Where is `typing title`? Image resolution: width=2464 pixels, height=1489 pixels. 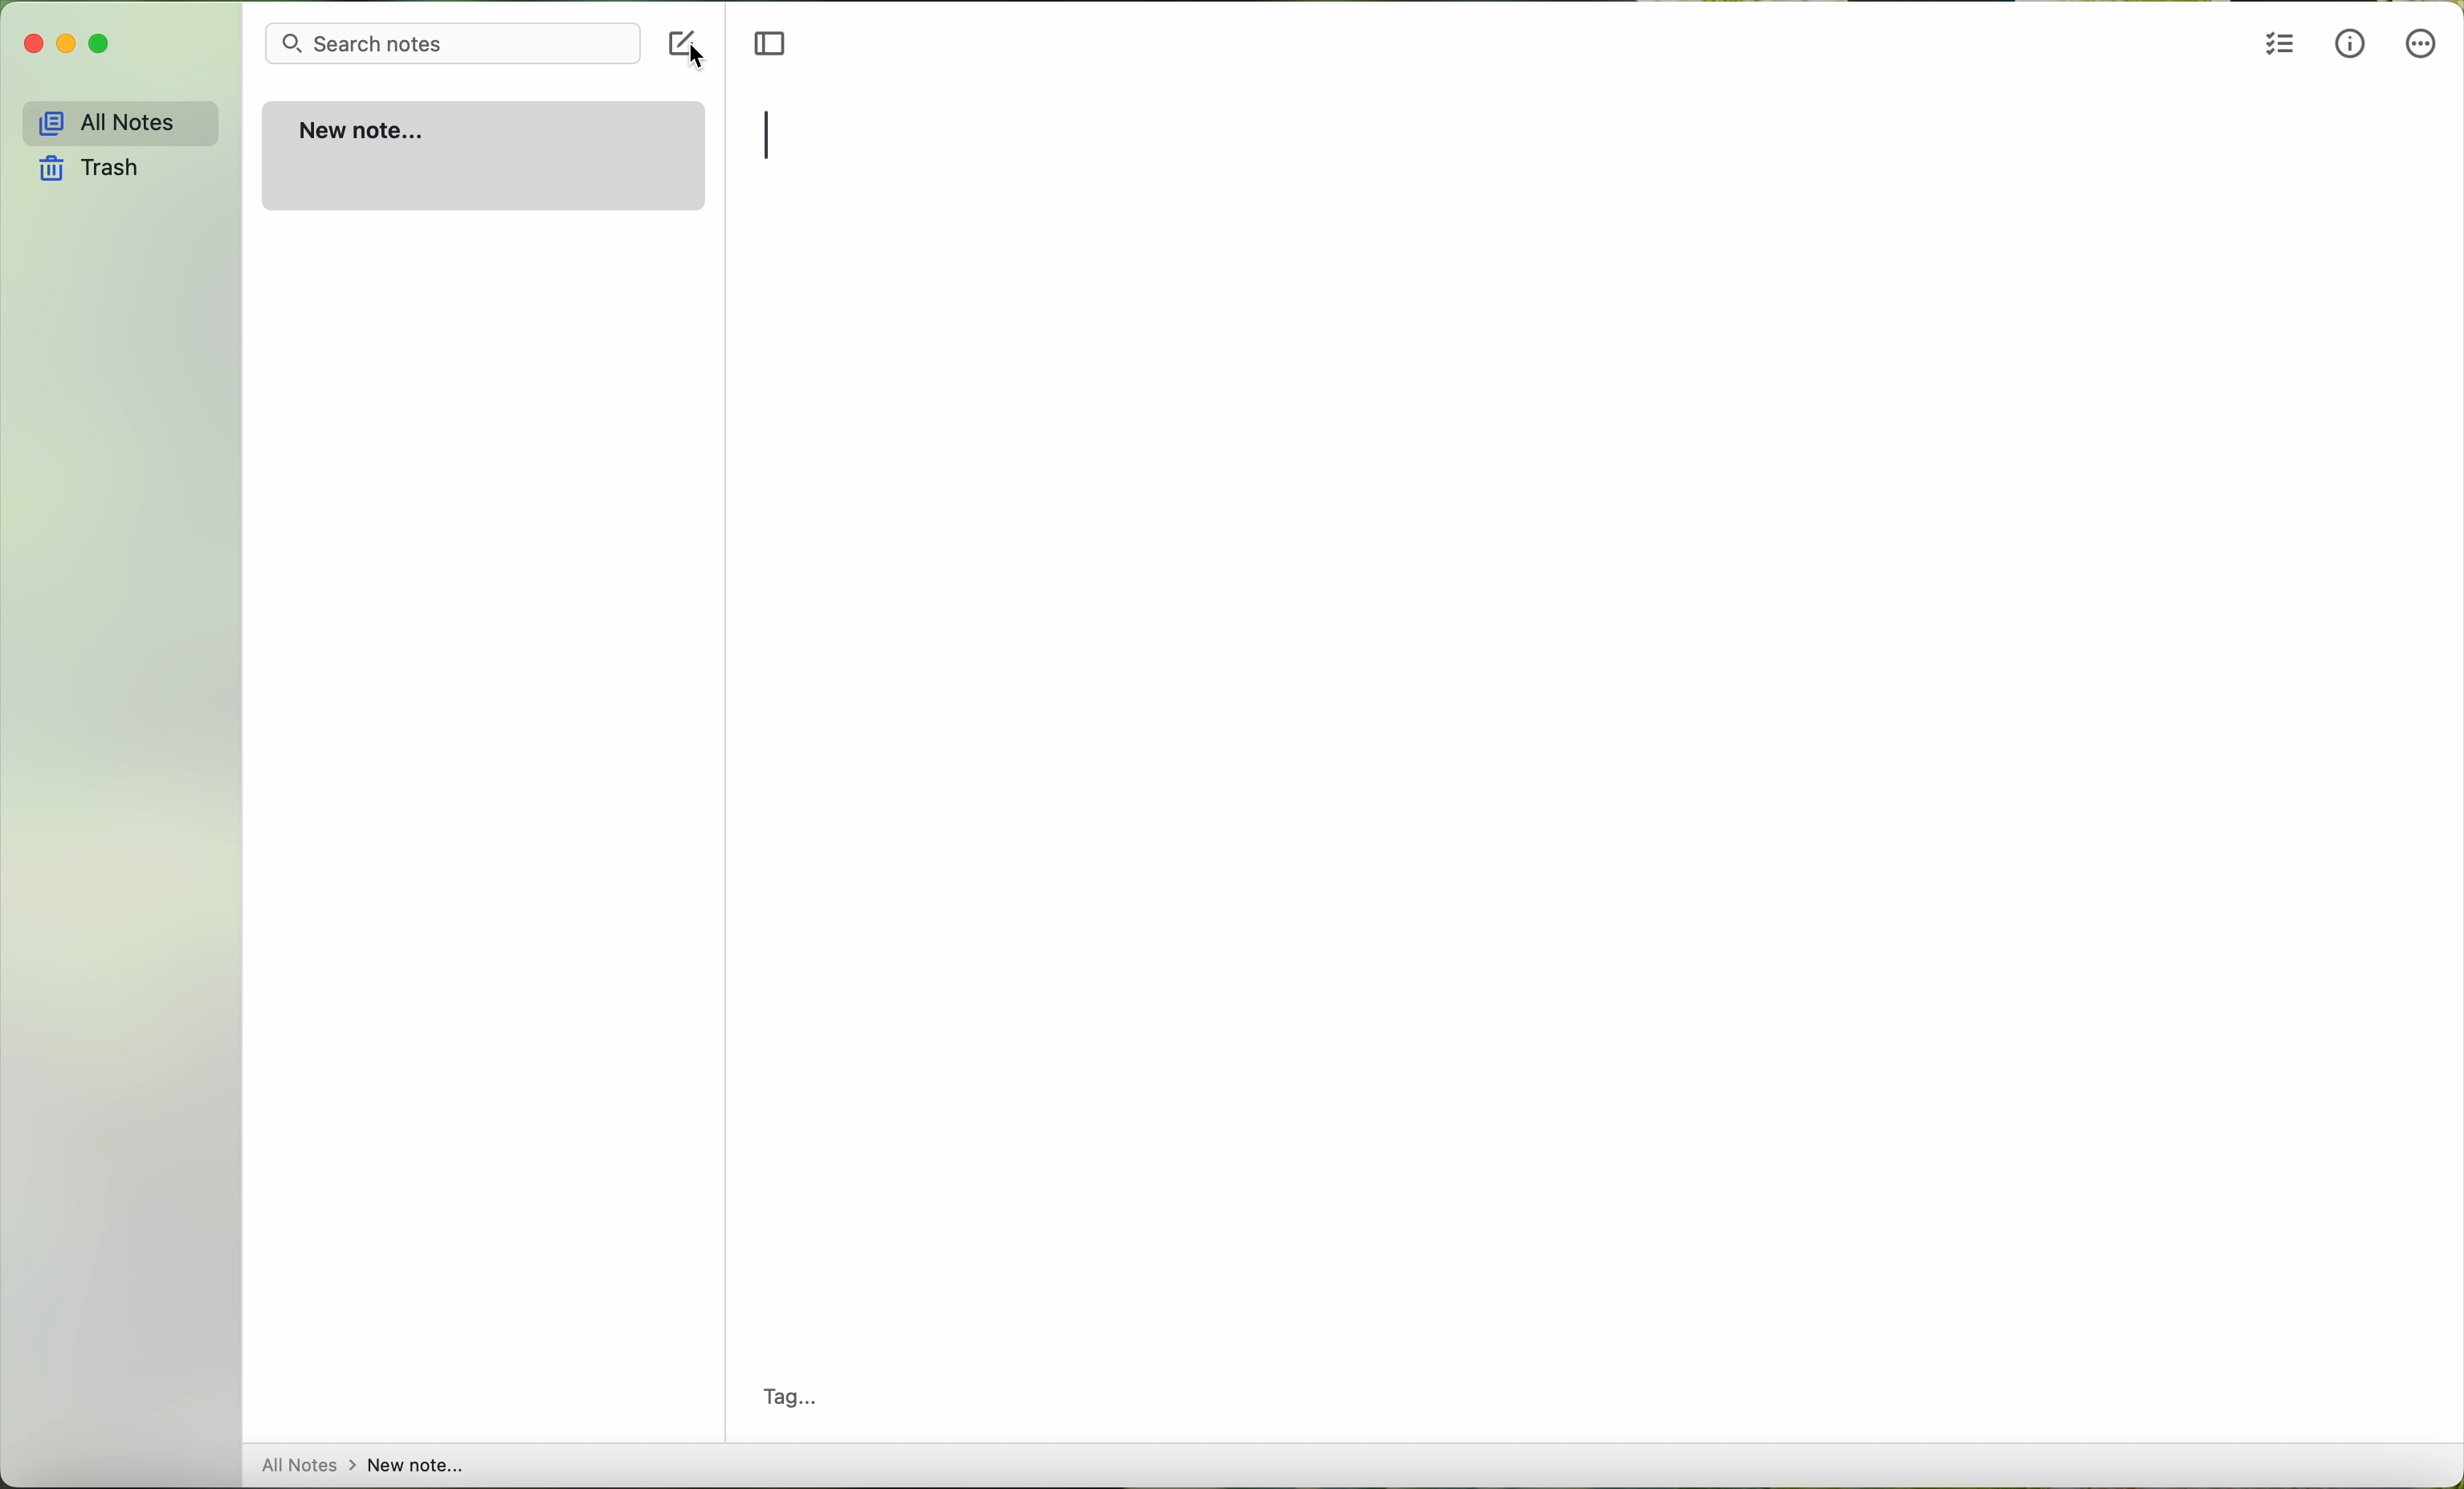 typing title is located at coordinates (787, 135).